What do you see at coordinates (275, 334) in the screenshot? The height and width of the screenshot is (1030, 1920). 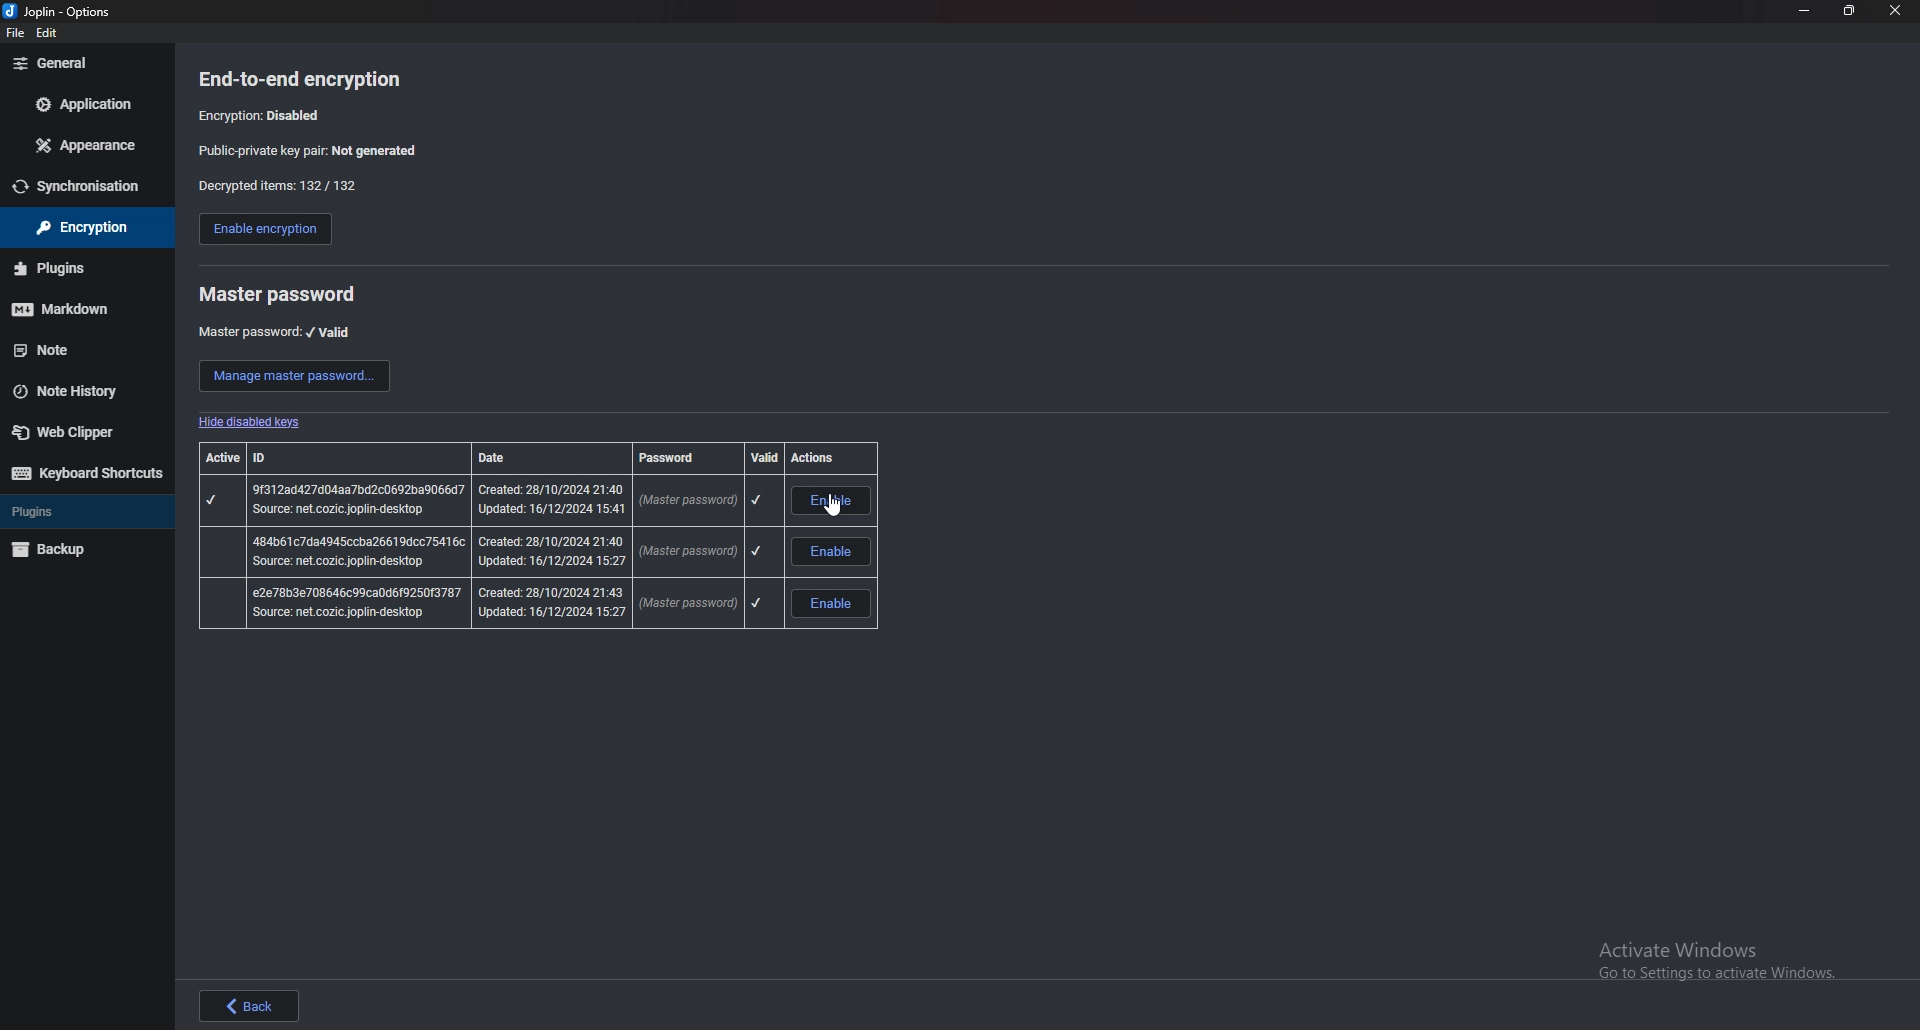 I see `master password` at bounding box center [275, 334].